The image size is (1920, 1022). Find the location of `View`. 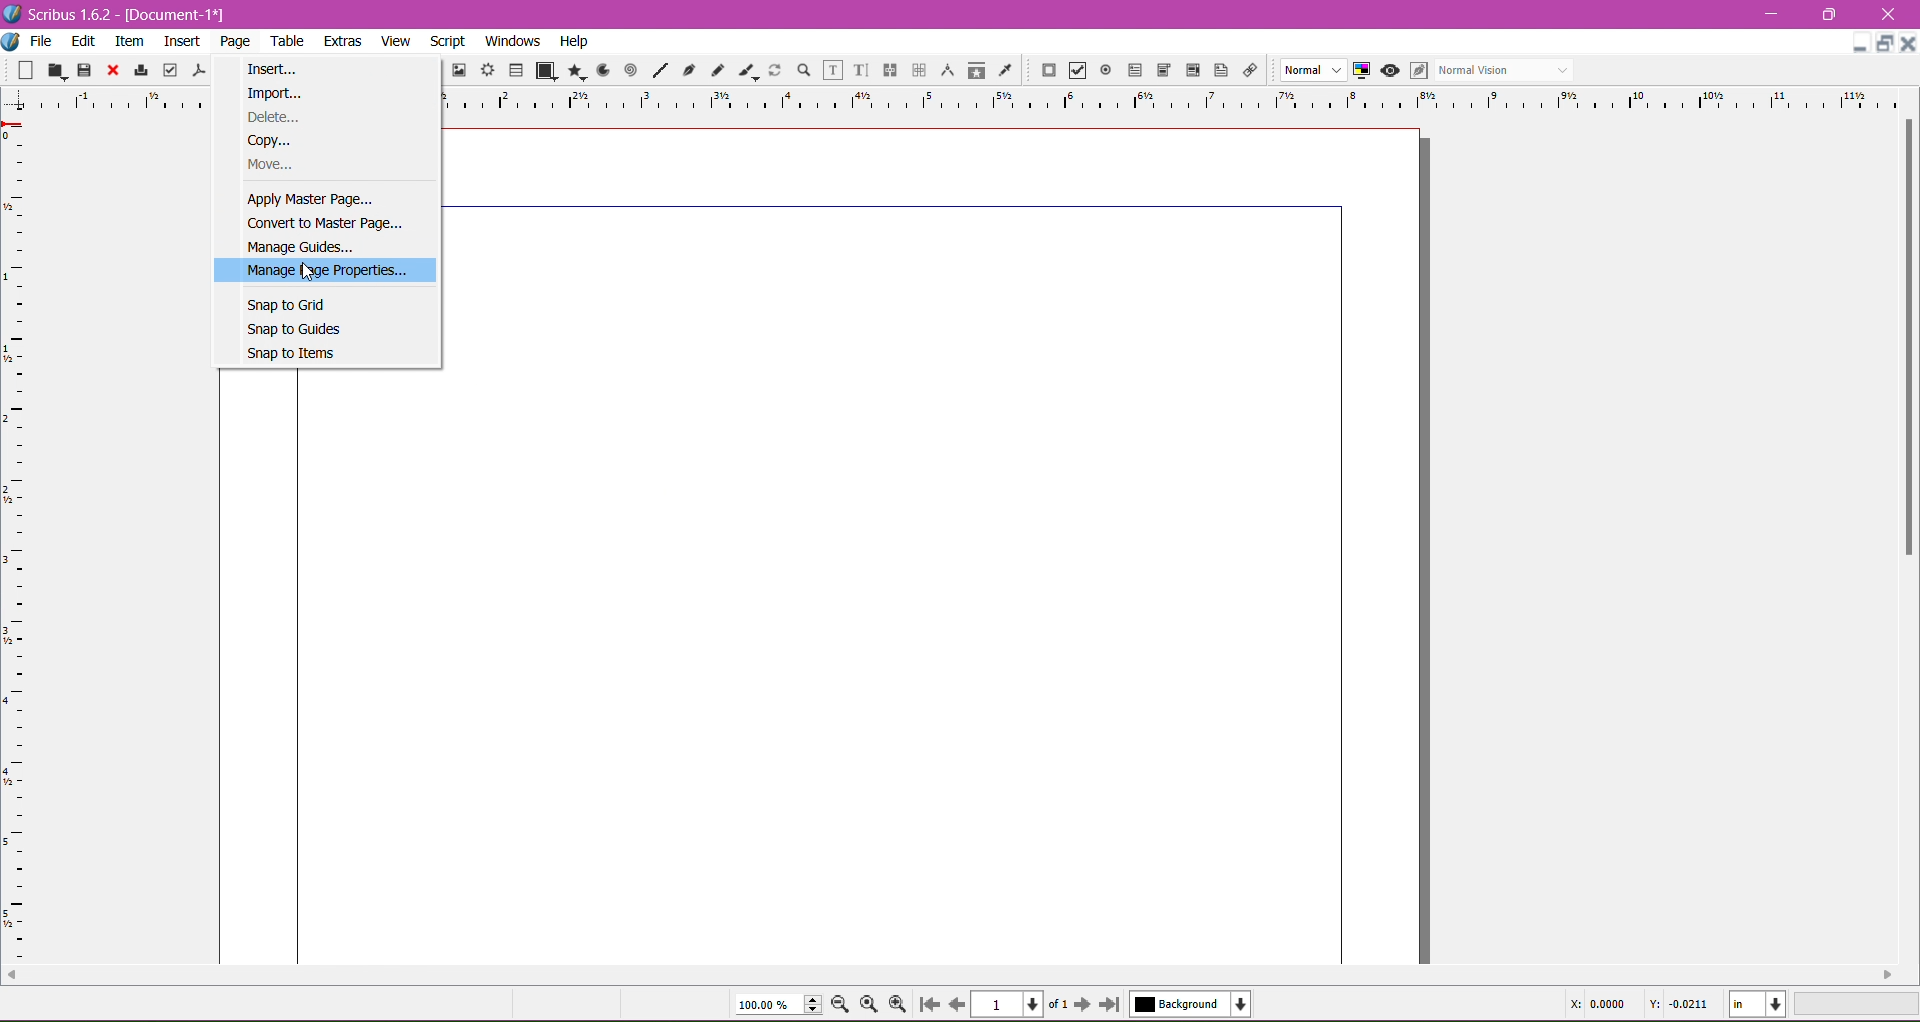

View is located at coordinates (395, 41).